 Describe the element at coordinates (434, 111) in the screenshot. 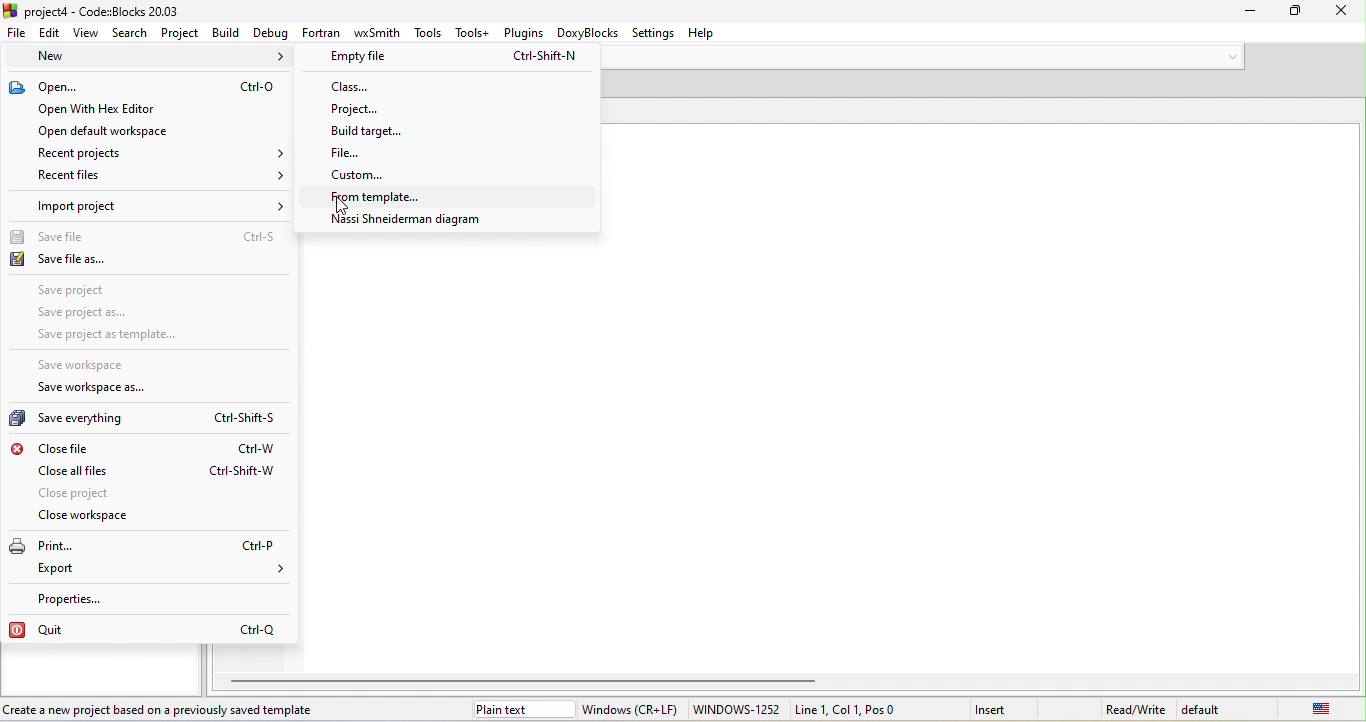

I see `project` at that location.